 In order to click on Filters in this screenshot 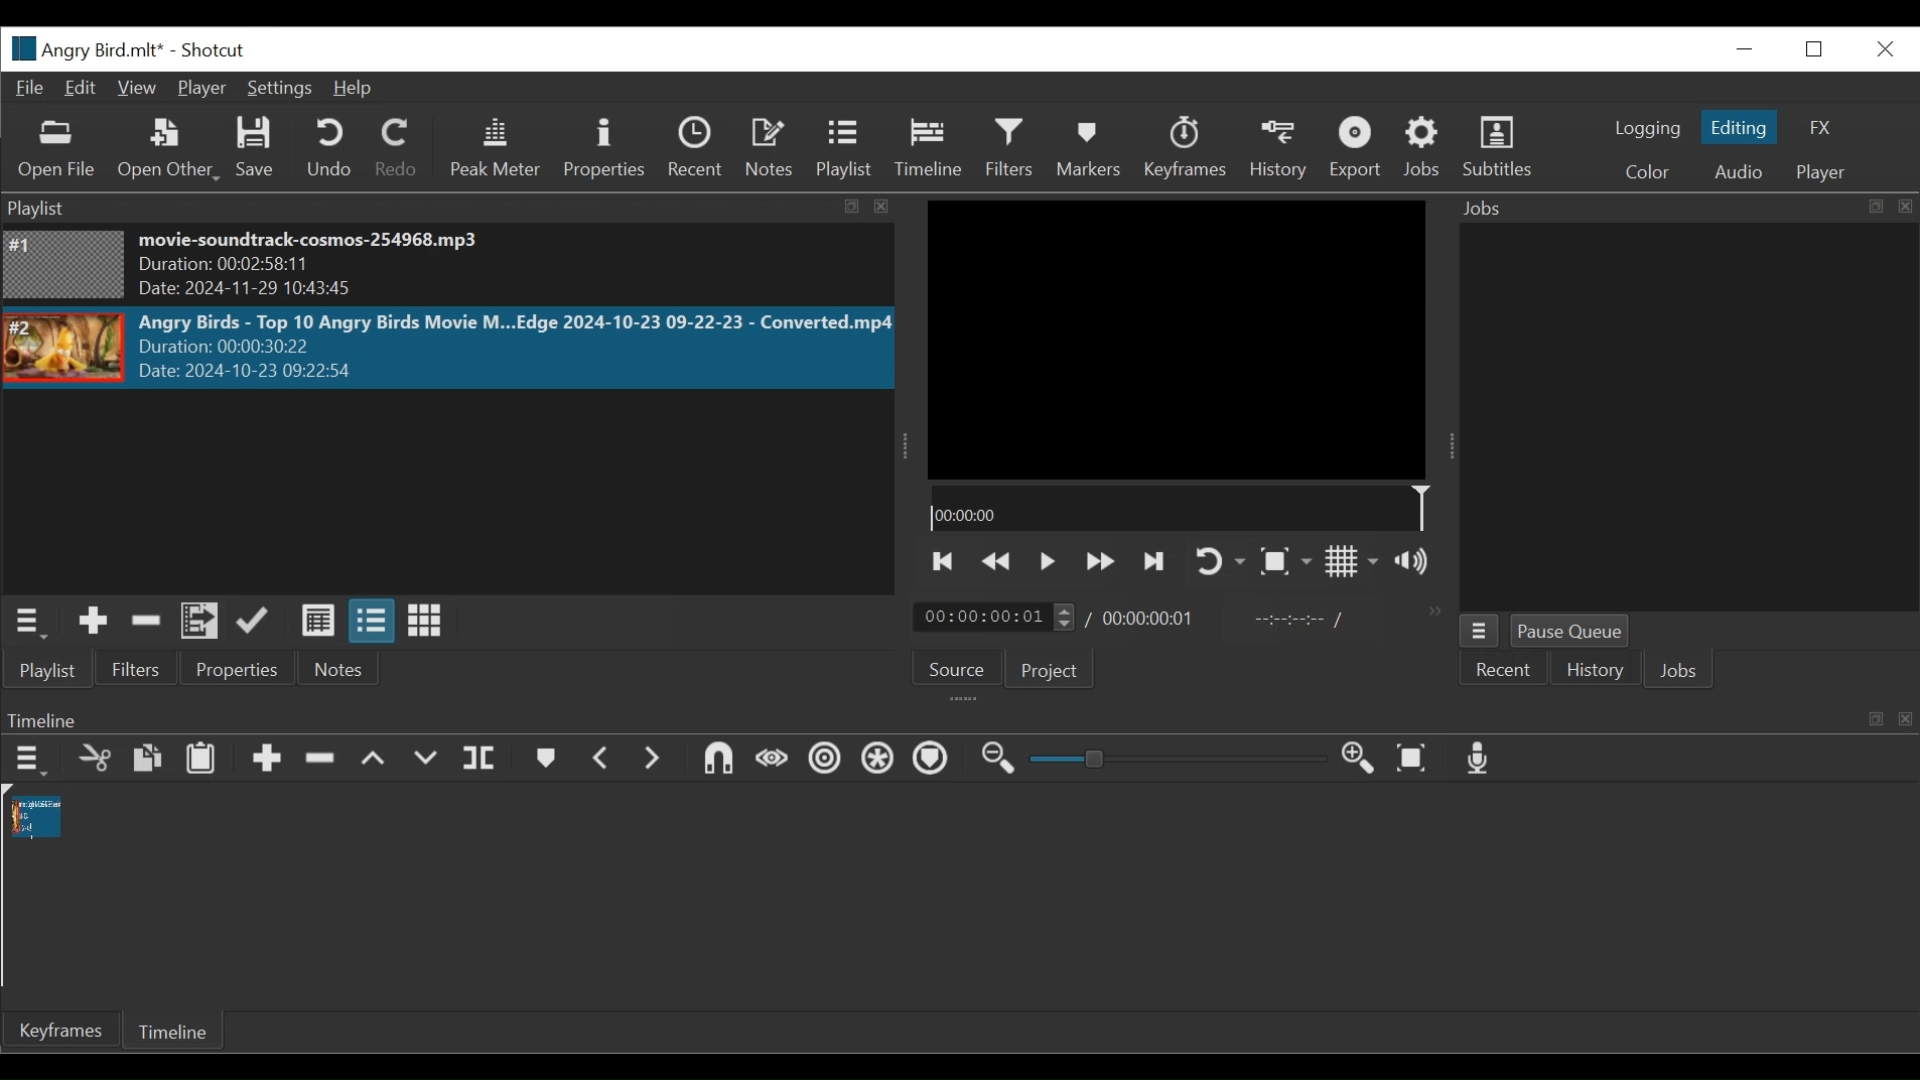, I will do `click(145, 668)`.